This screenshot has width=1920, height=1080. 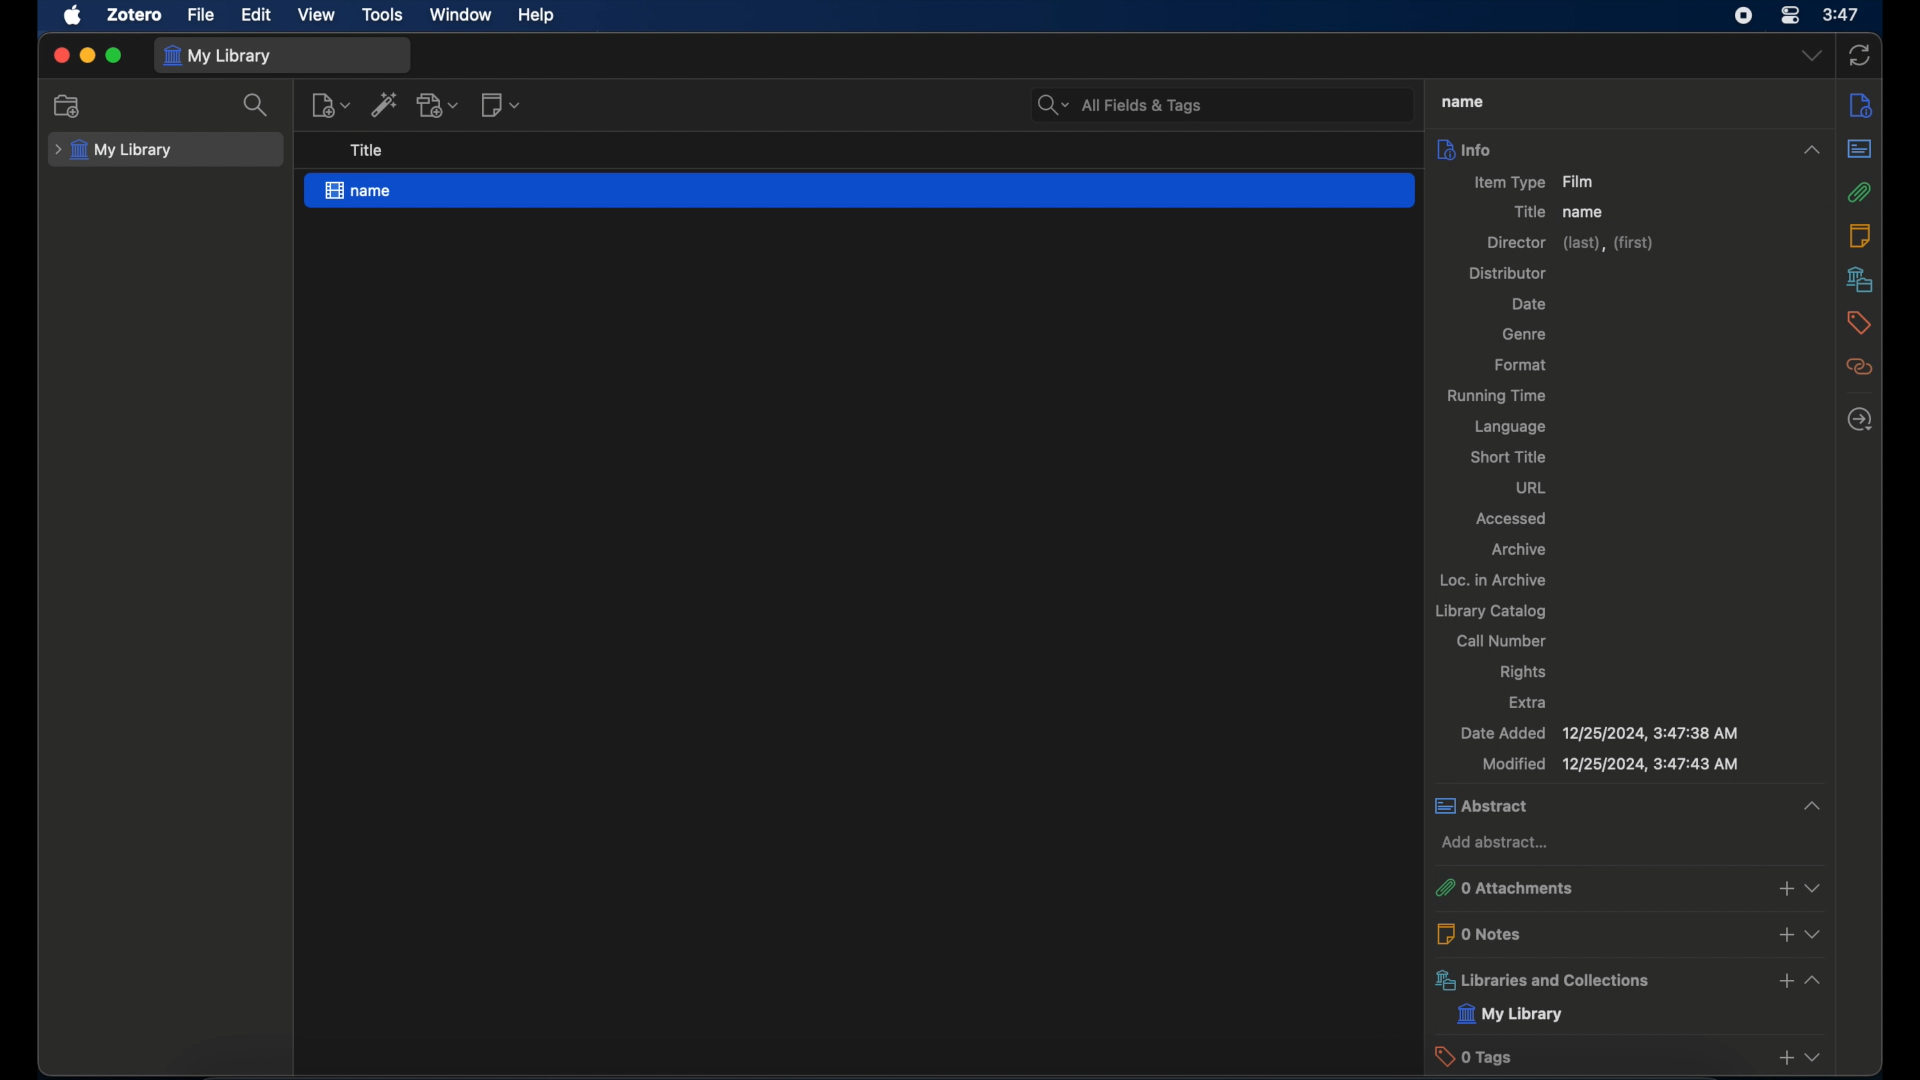 I want to click on loc. in archive, so click(x=1493, y=580).